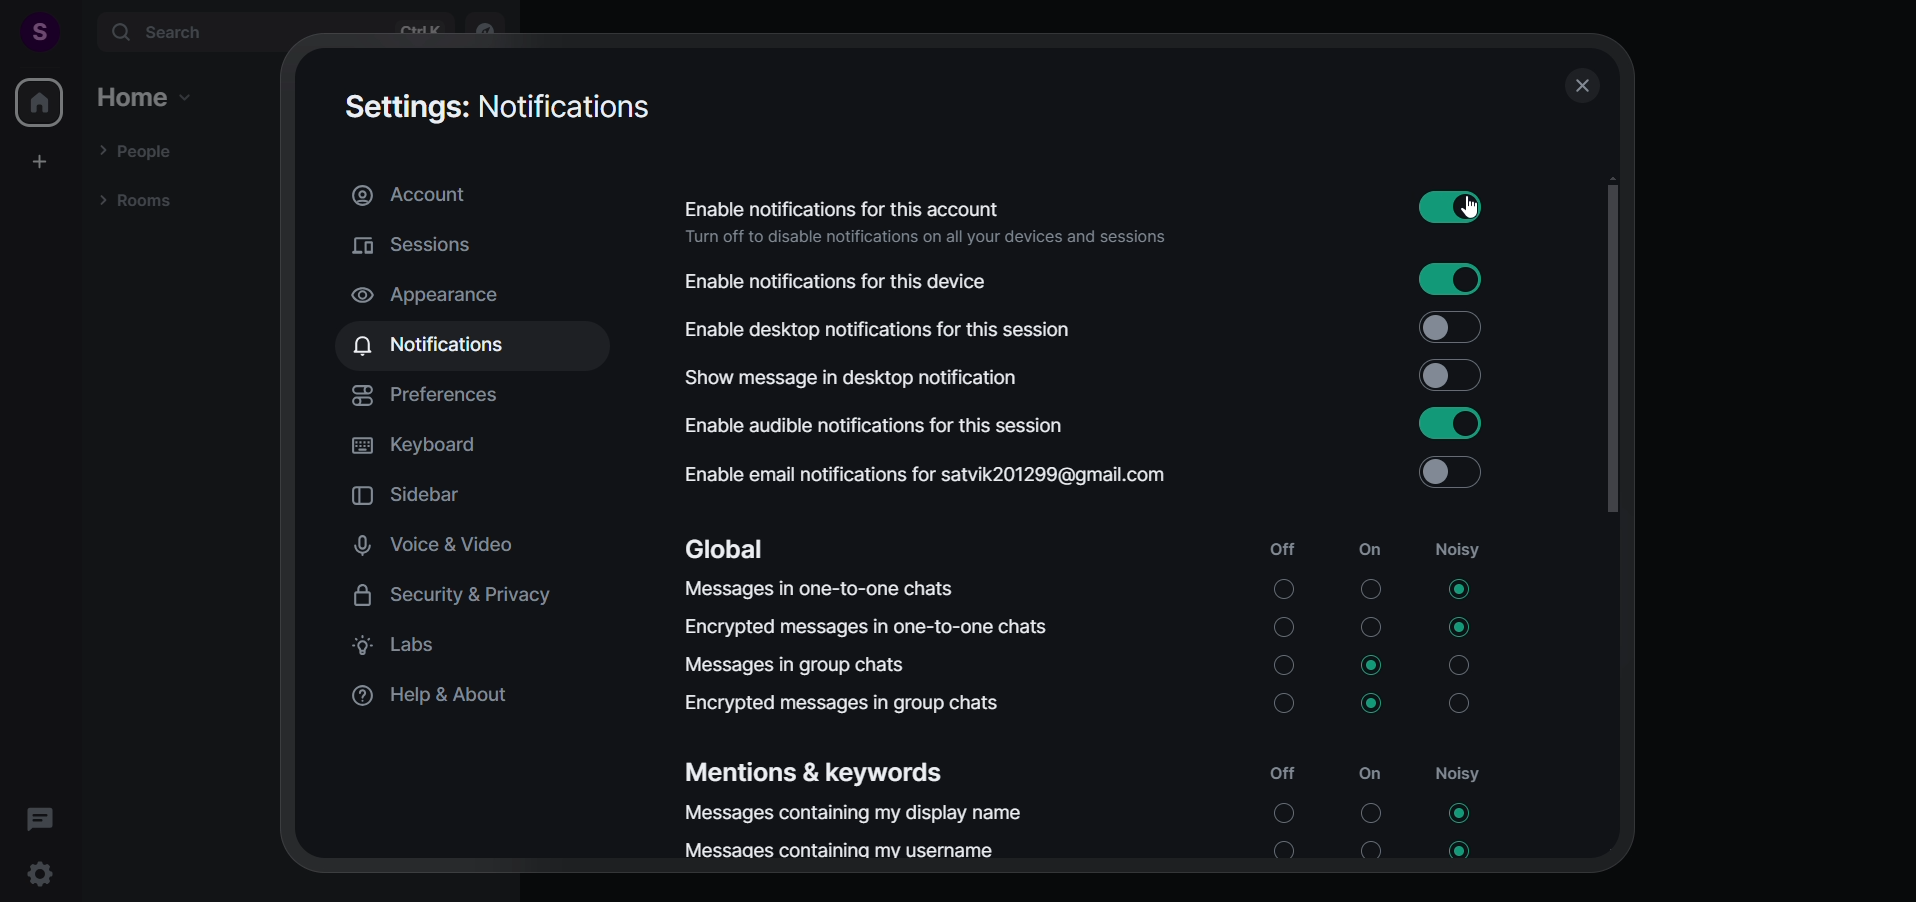 Image resolution: width=1916 pixels, height=902 pixels. What do you see at coordinates (502, 109) in the screenshot?
I see `setting notification` at bounding box center [502, 109].